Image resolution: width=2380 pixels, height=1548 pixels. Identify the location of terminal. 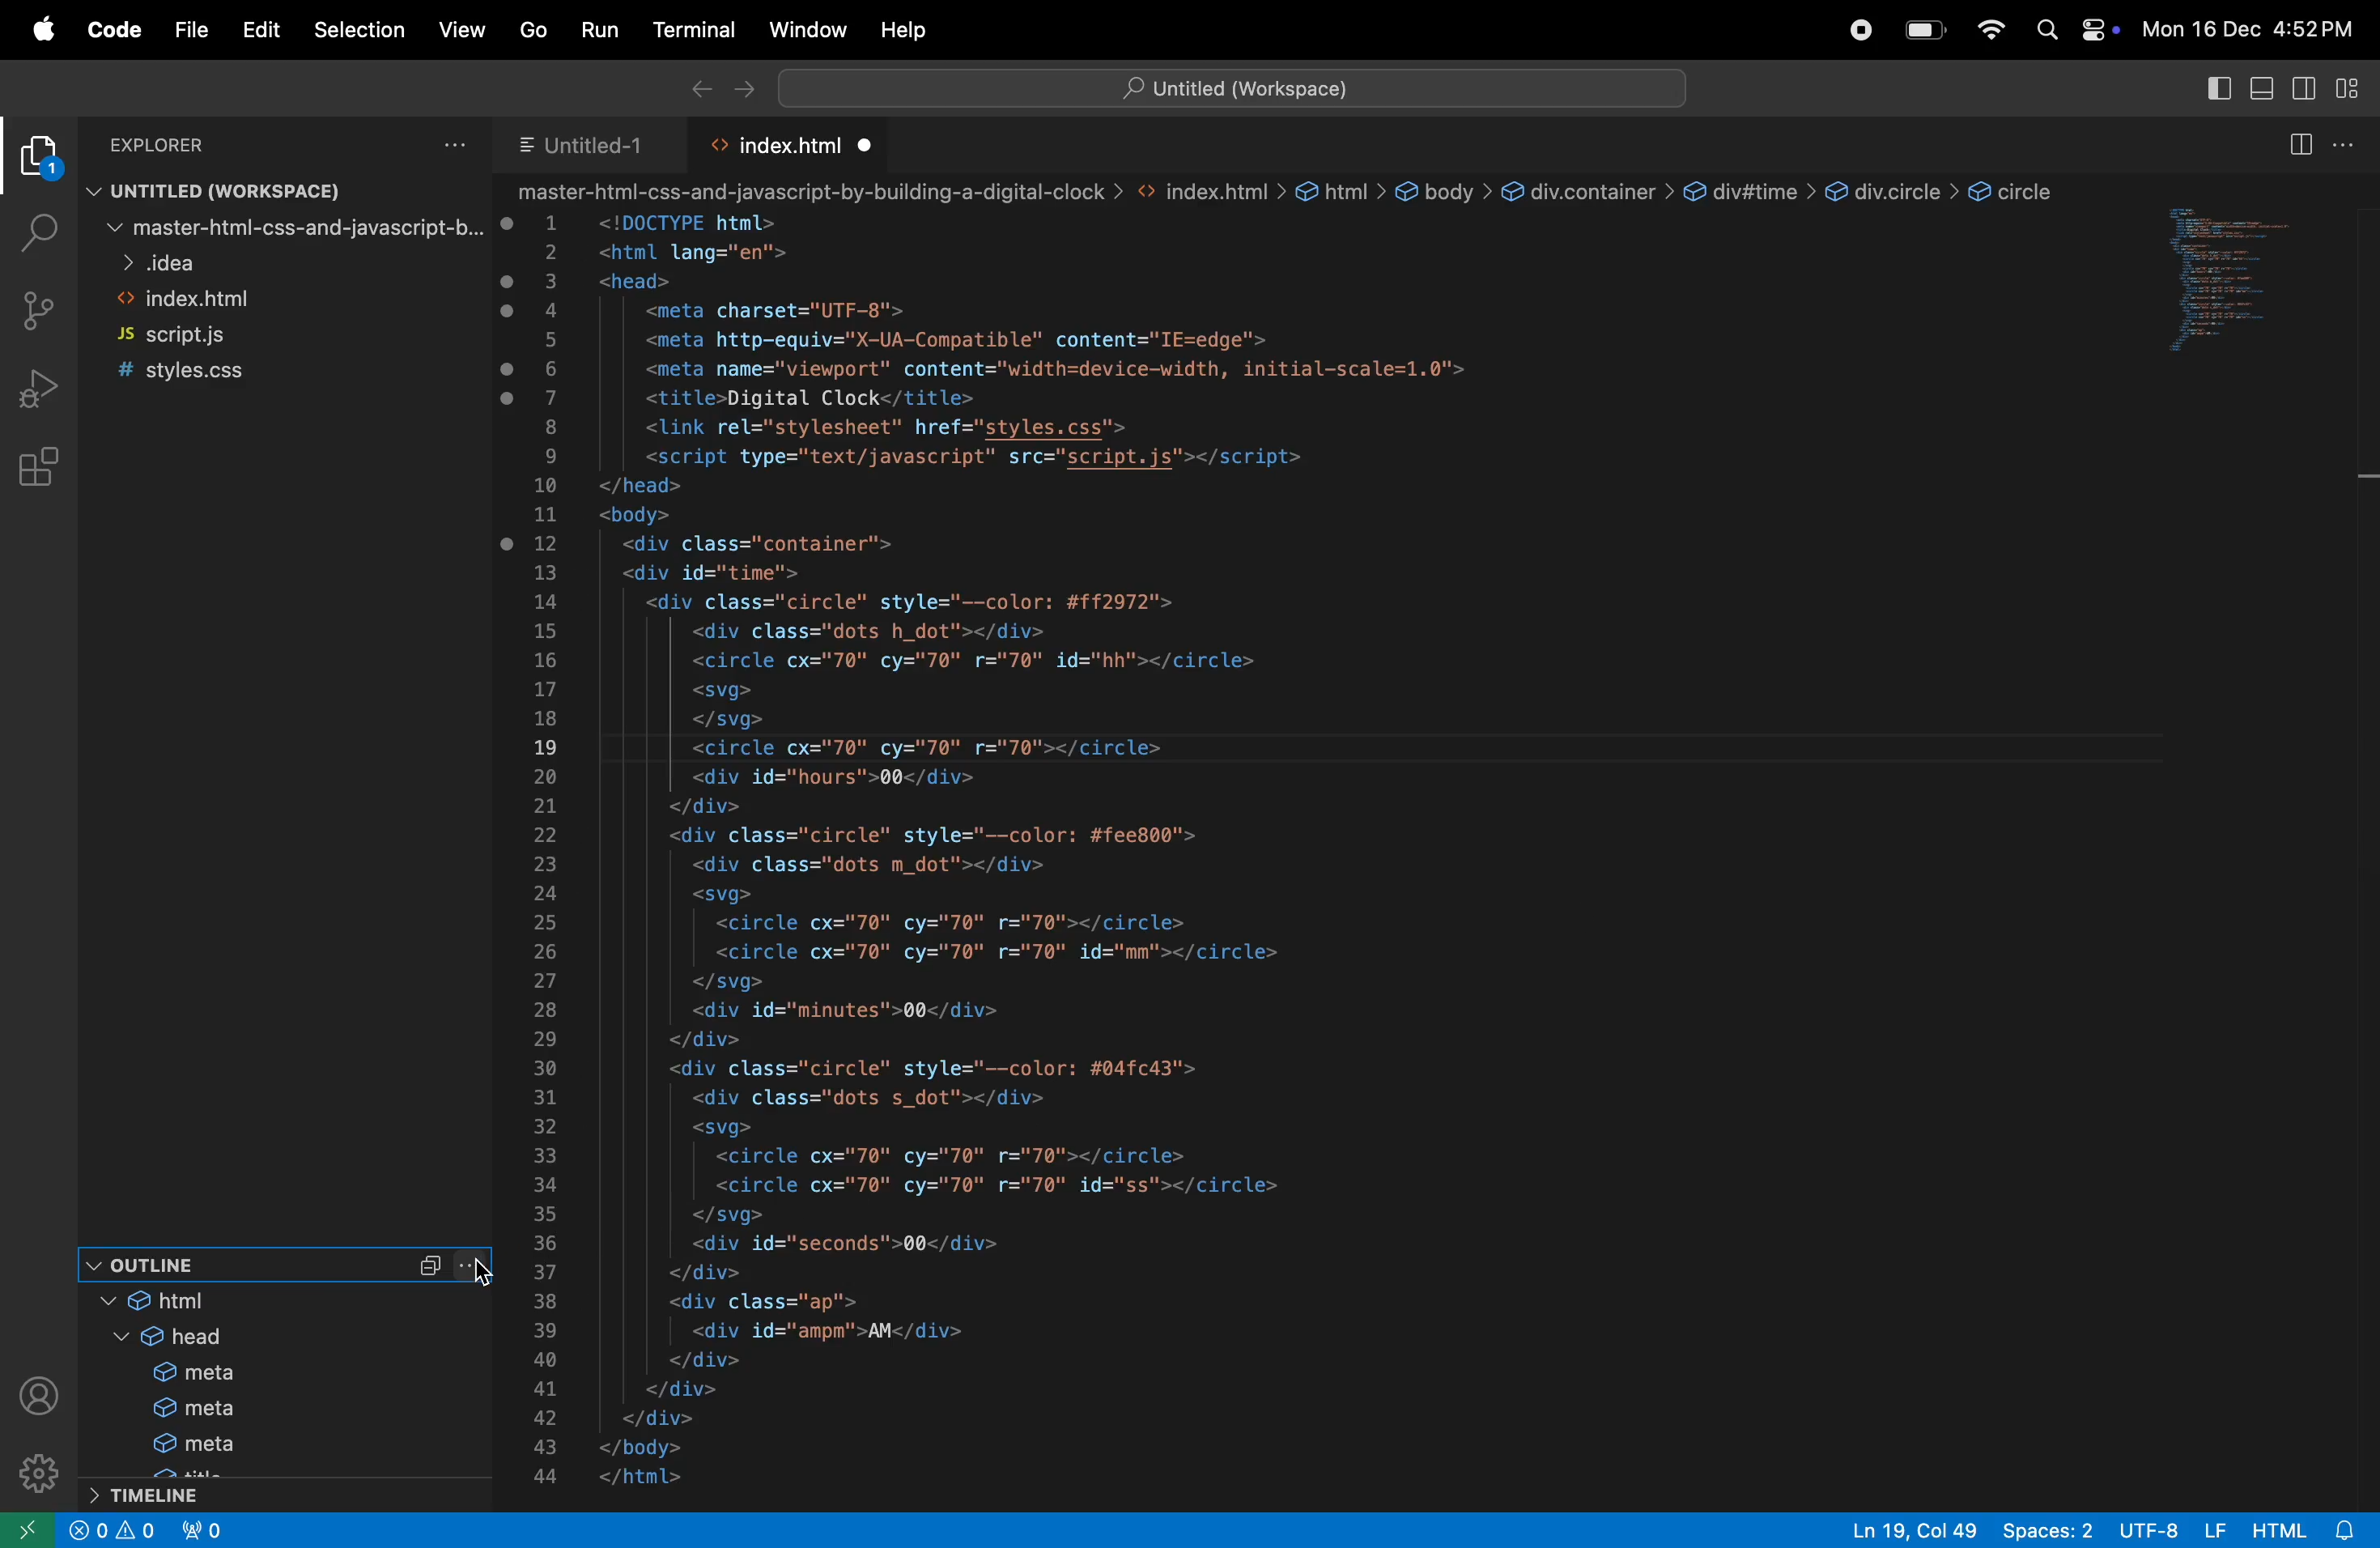
(685, 30).